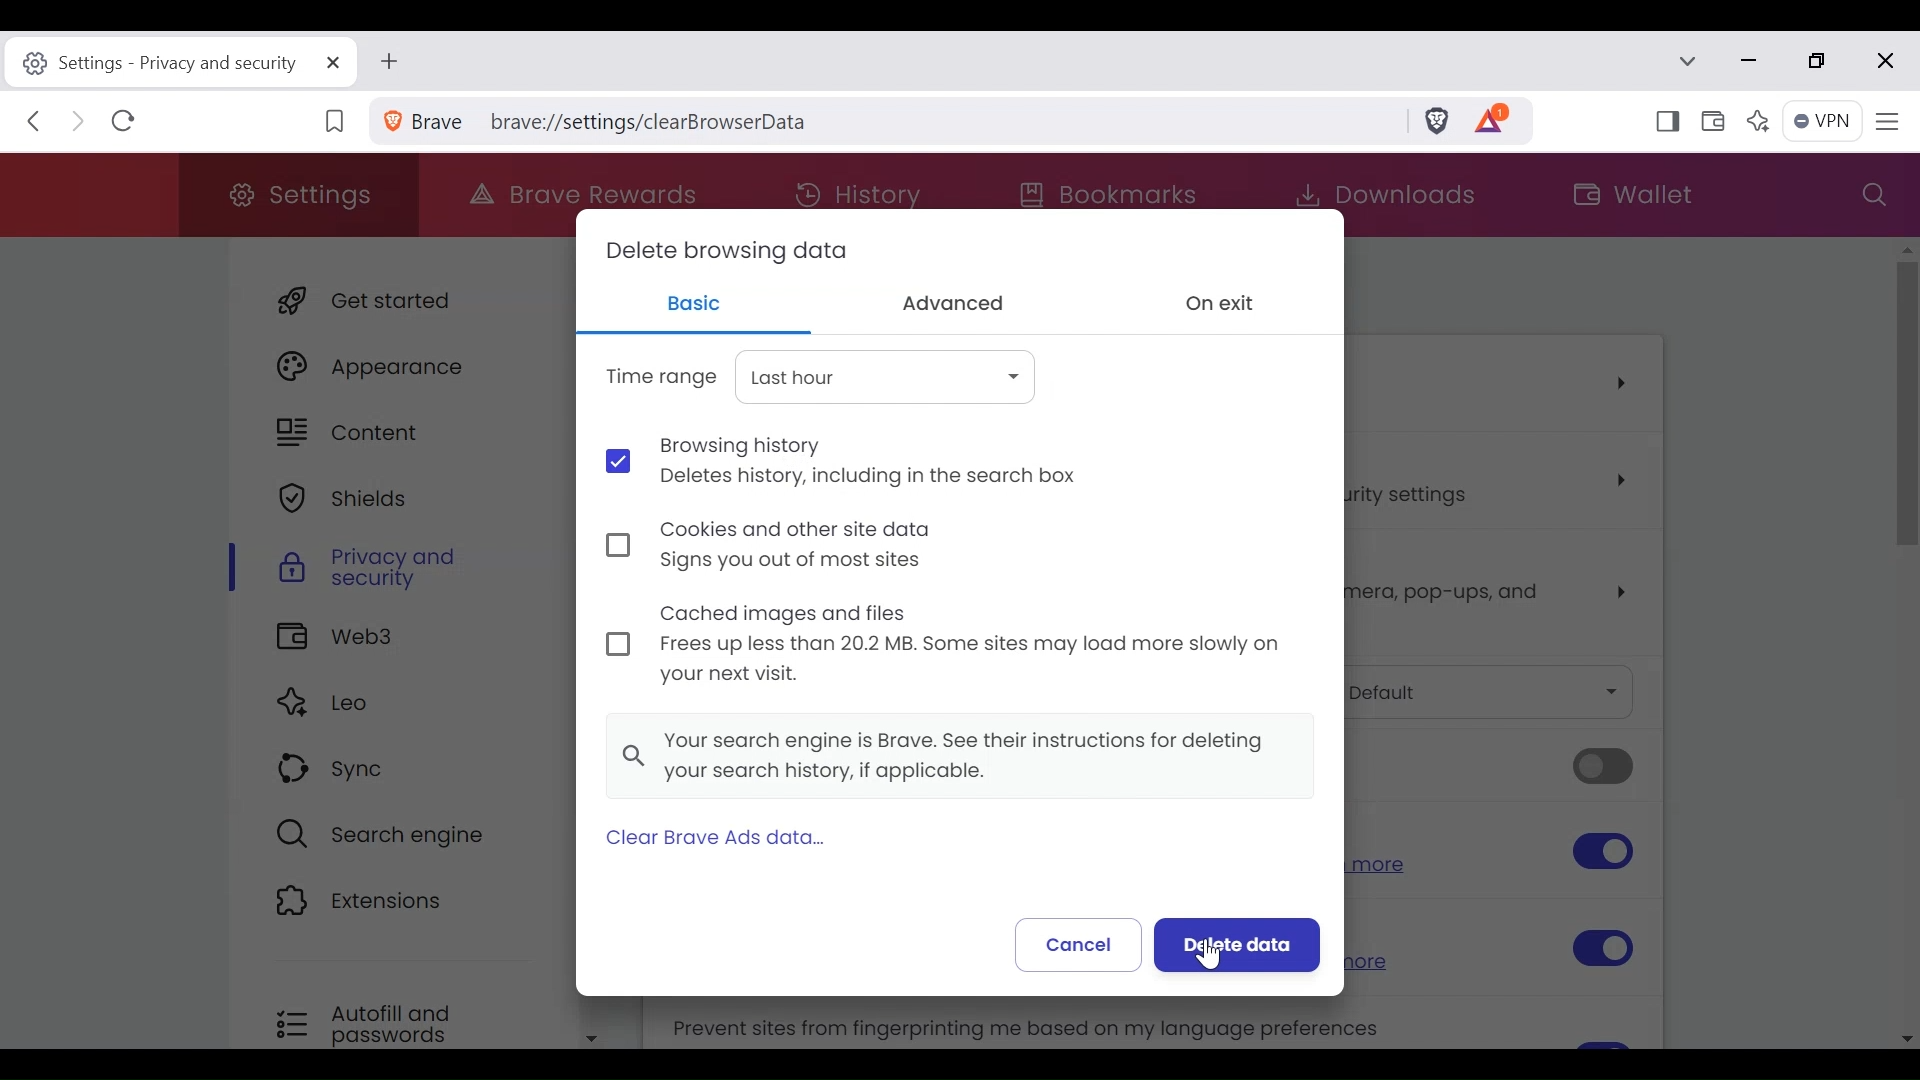  What do you see at coordinates (388, 1023) in the screenshot?
I see `Autofill and passwords` at bounding box center [388, 1023].